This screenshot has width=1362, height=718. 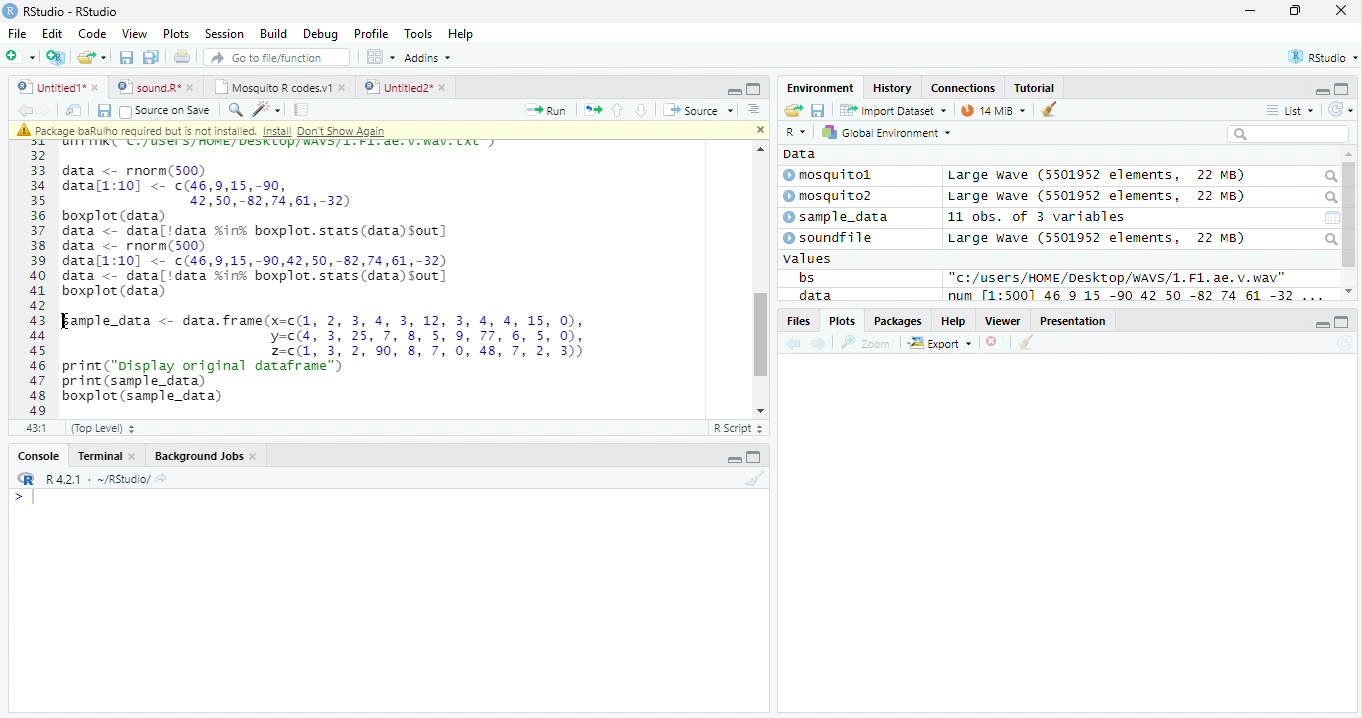 I want to click on Go forward, so click(x=44, y=110).